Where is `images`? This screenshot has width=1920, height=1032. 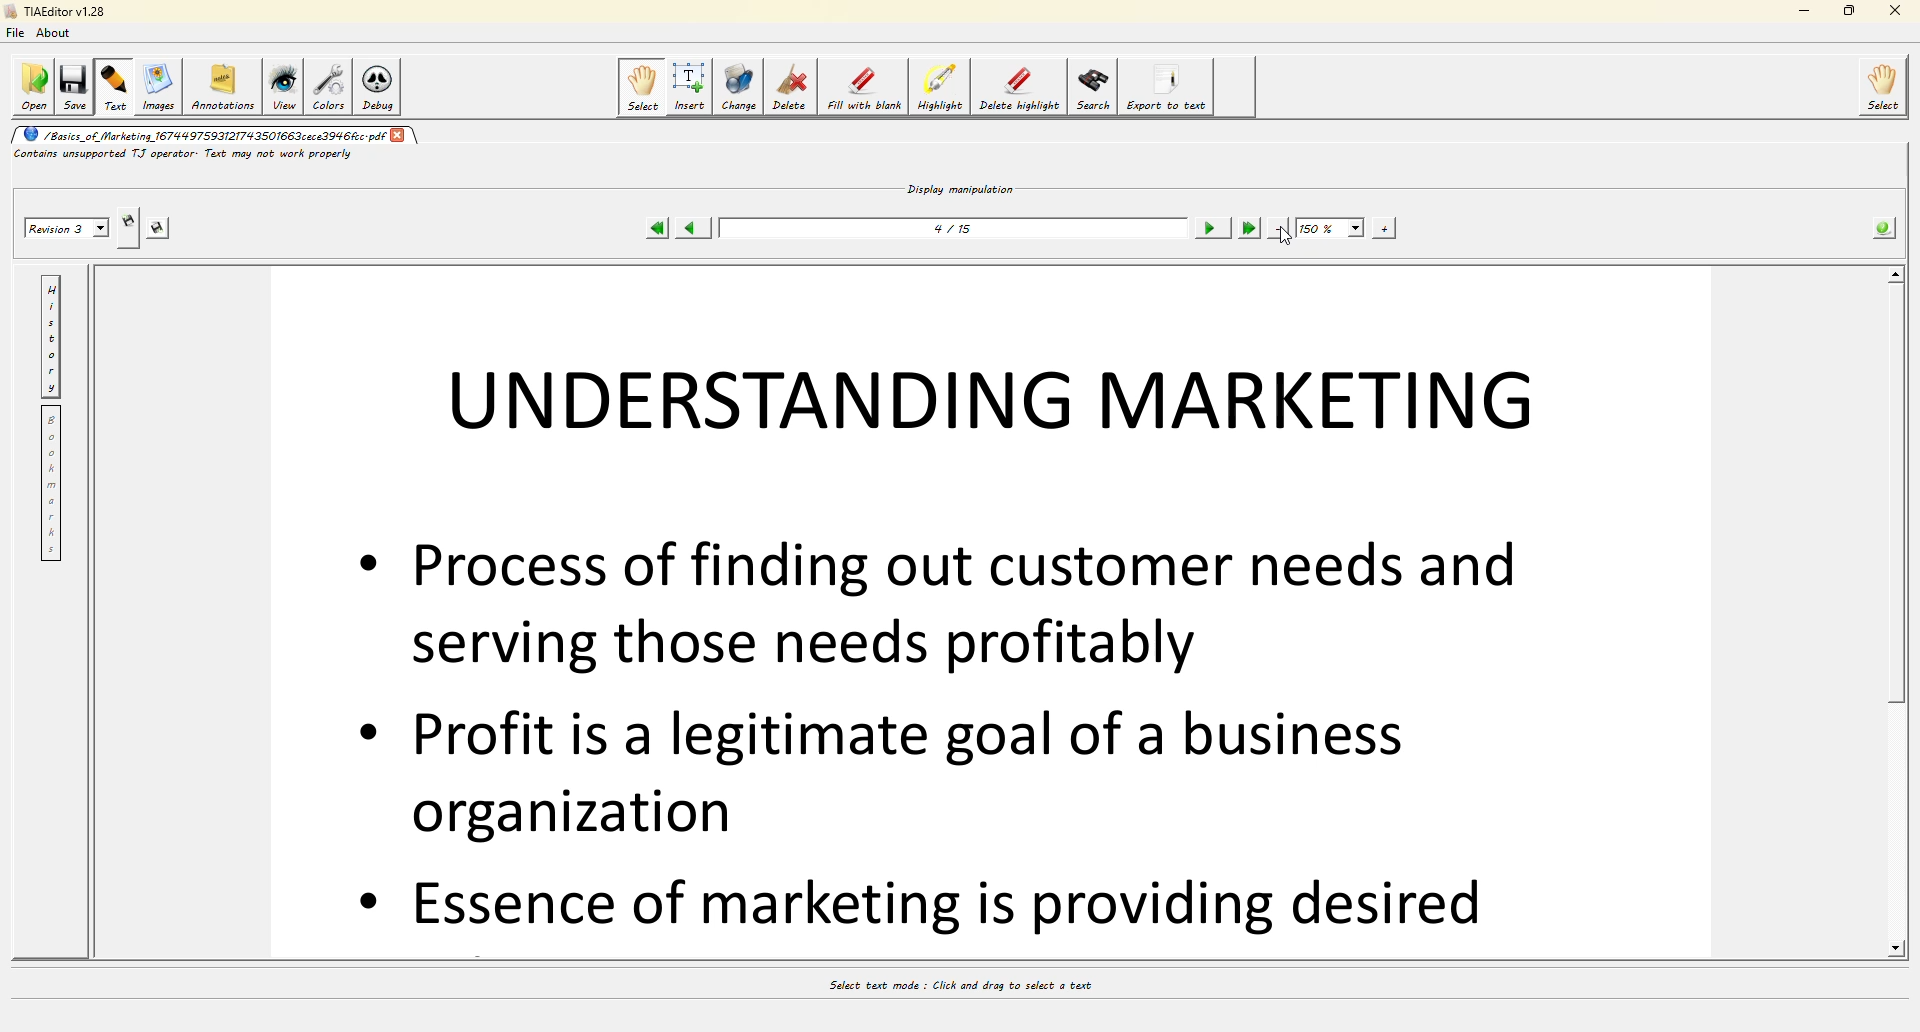
images is located at coordinates (159, 89).